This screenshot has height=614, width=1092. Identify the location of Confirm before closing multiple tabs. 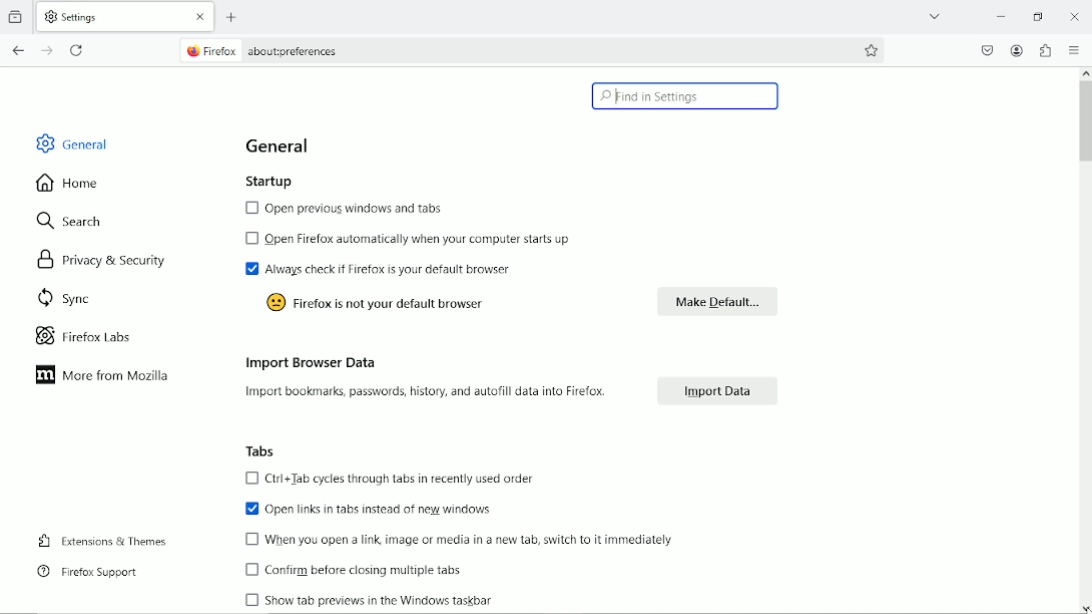
(356, 568).